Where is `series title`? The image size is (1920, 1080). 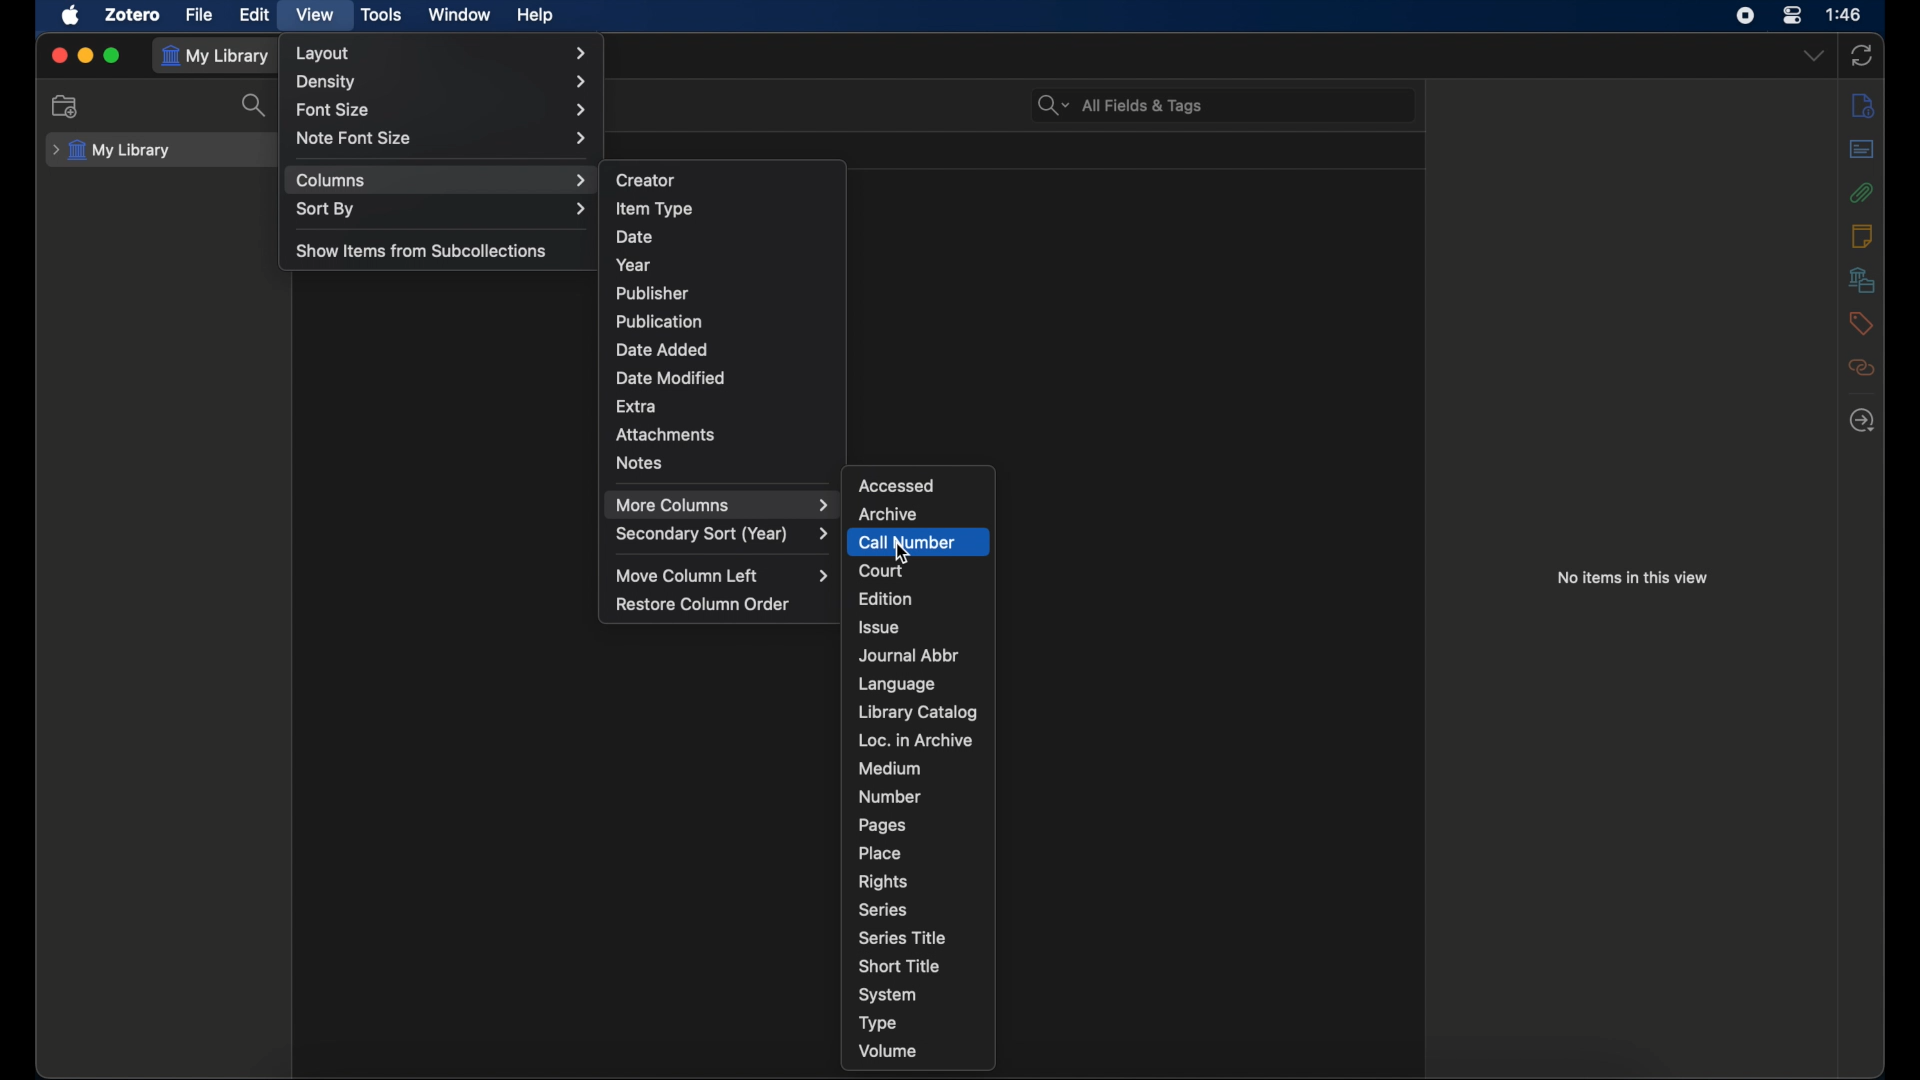 series title is located at coordinates (905, 937).